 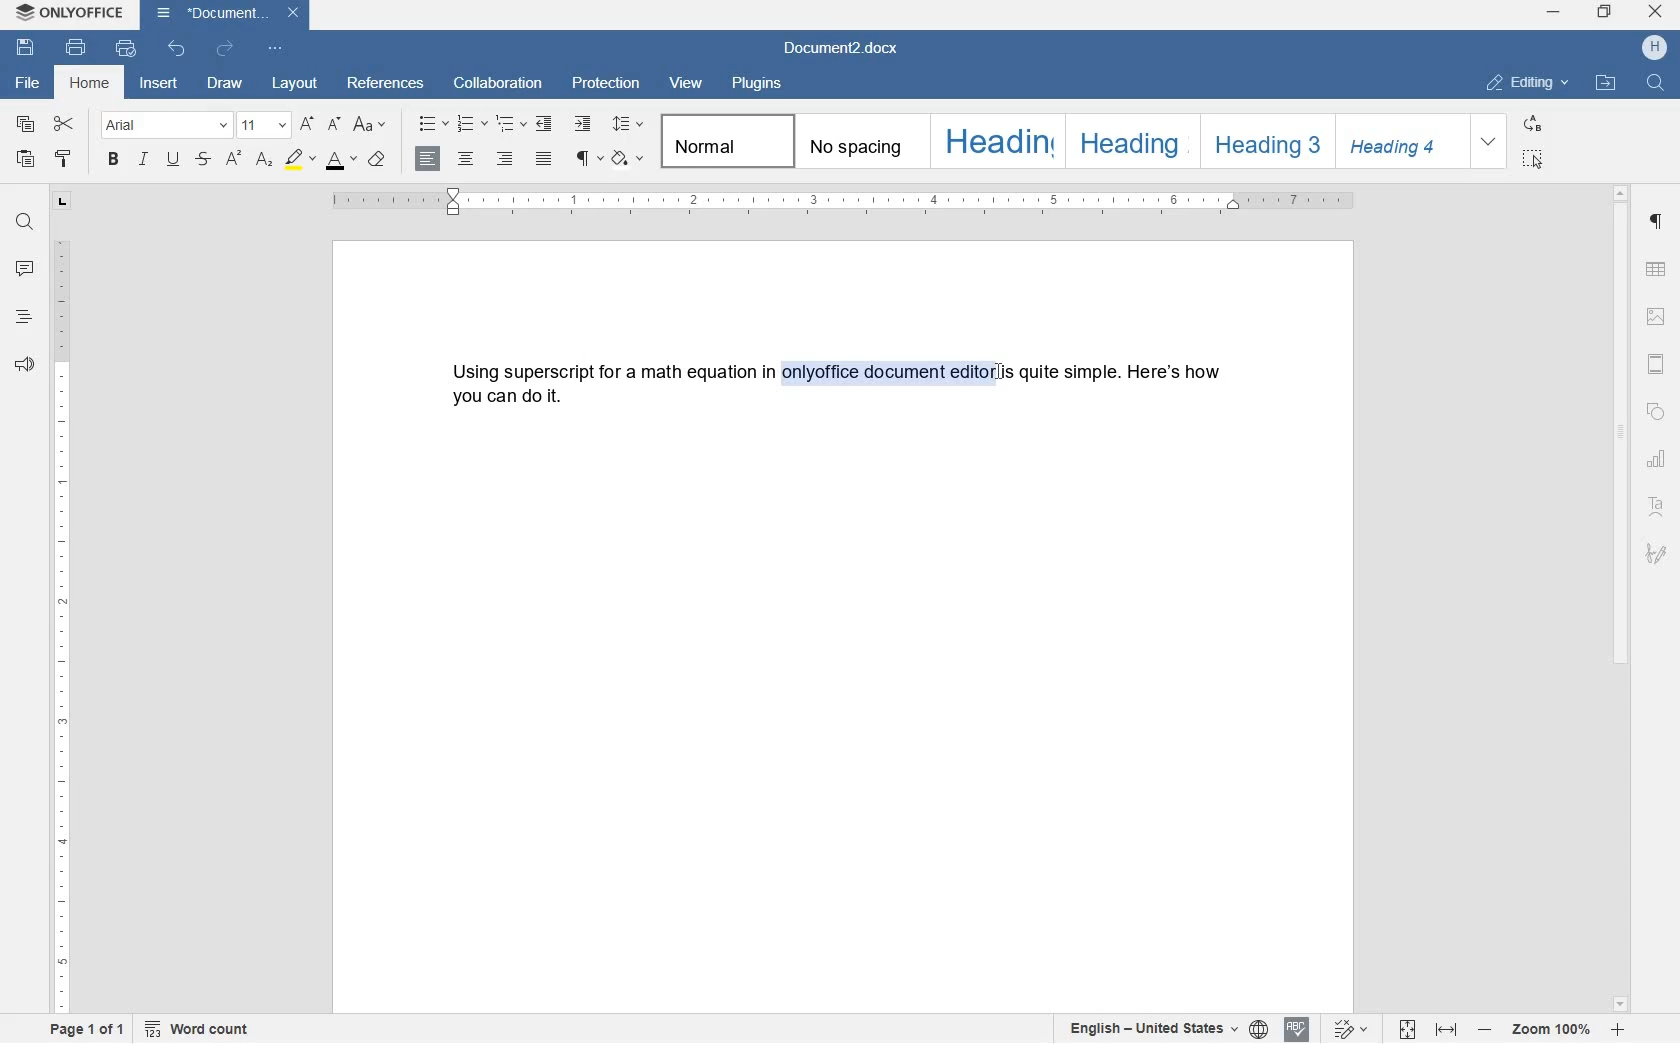 What do you see at coordinates (177, 48) in the screenshot?
I see `undo` at bounding box center [177, 48].